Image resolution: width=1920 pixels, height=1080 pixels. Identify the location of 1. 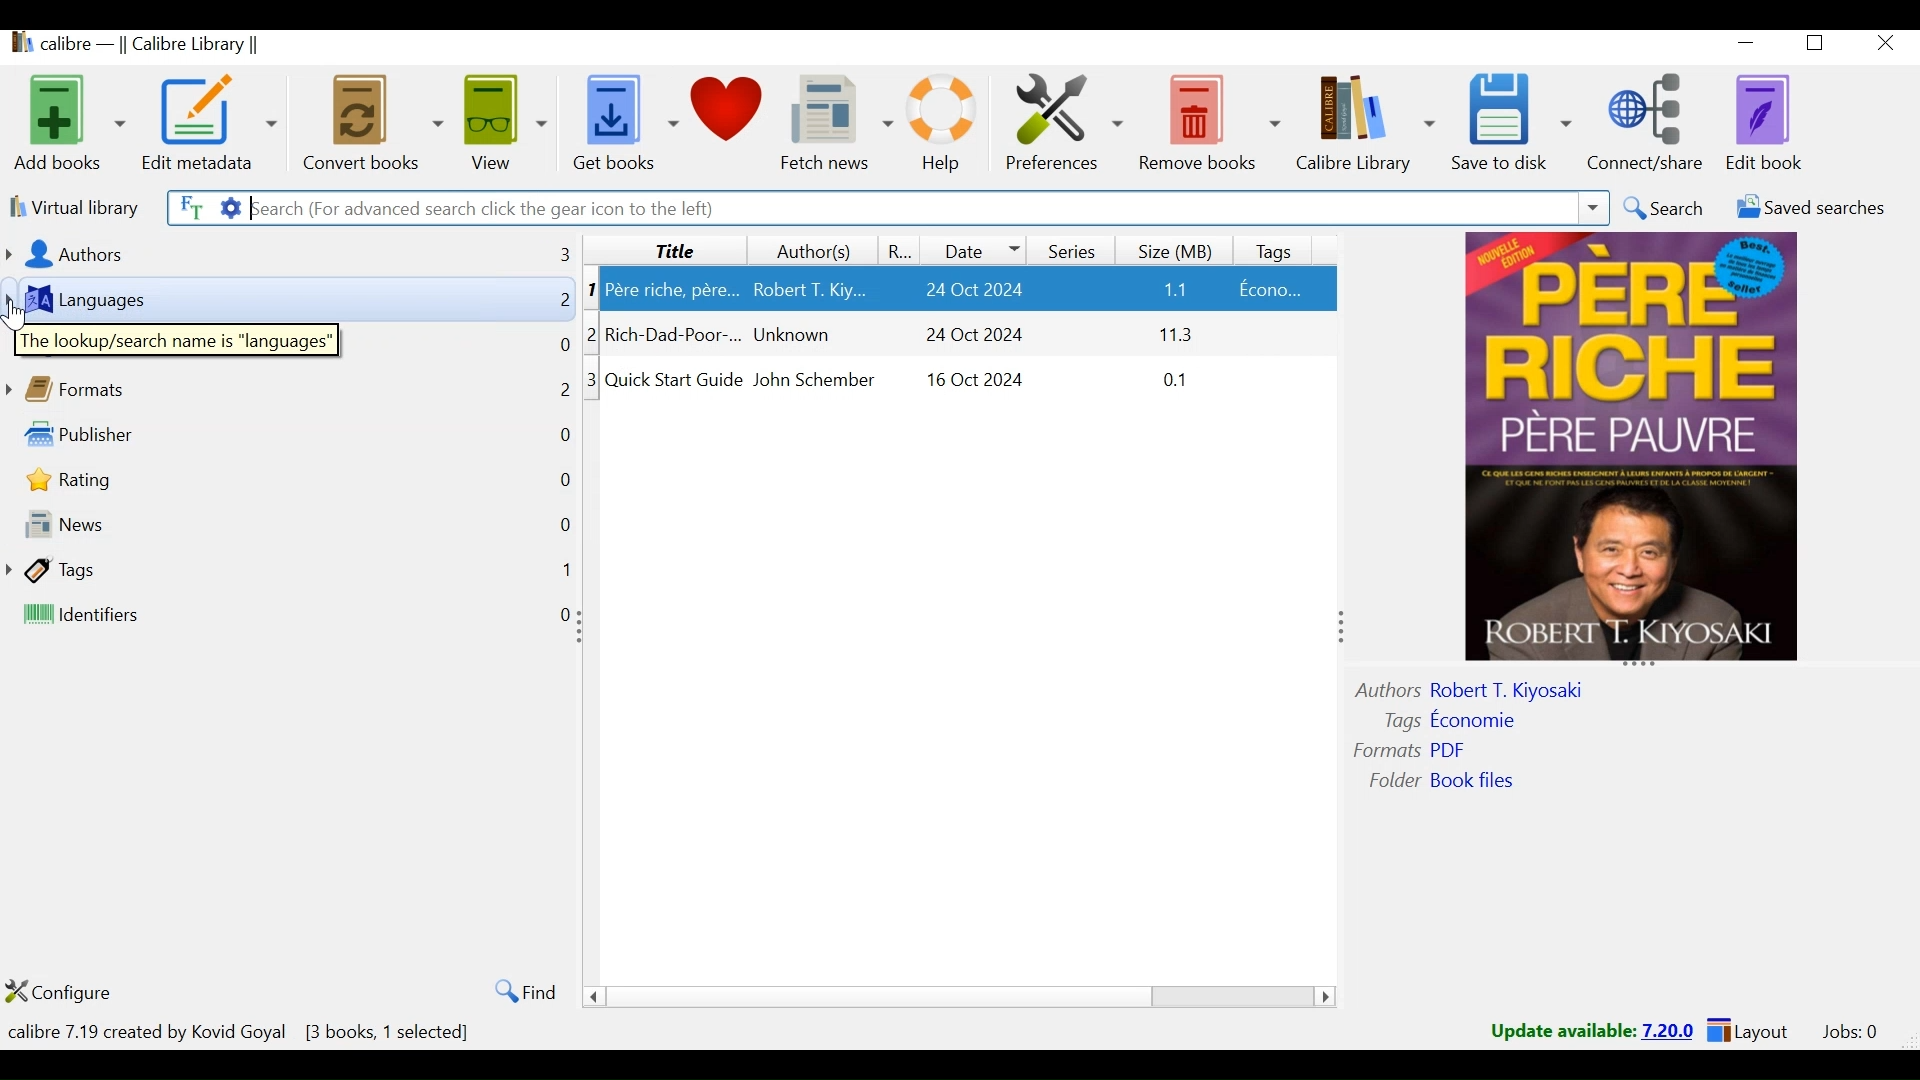
(559, 569).